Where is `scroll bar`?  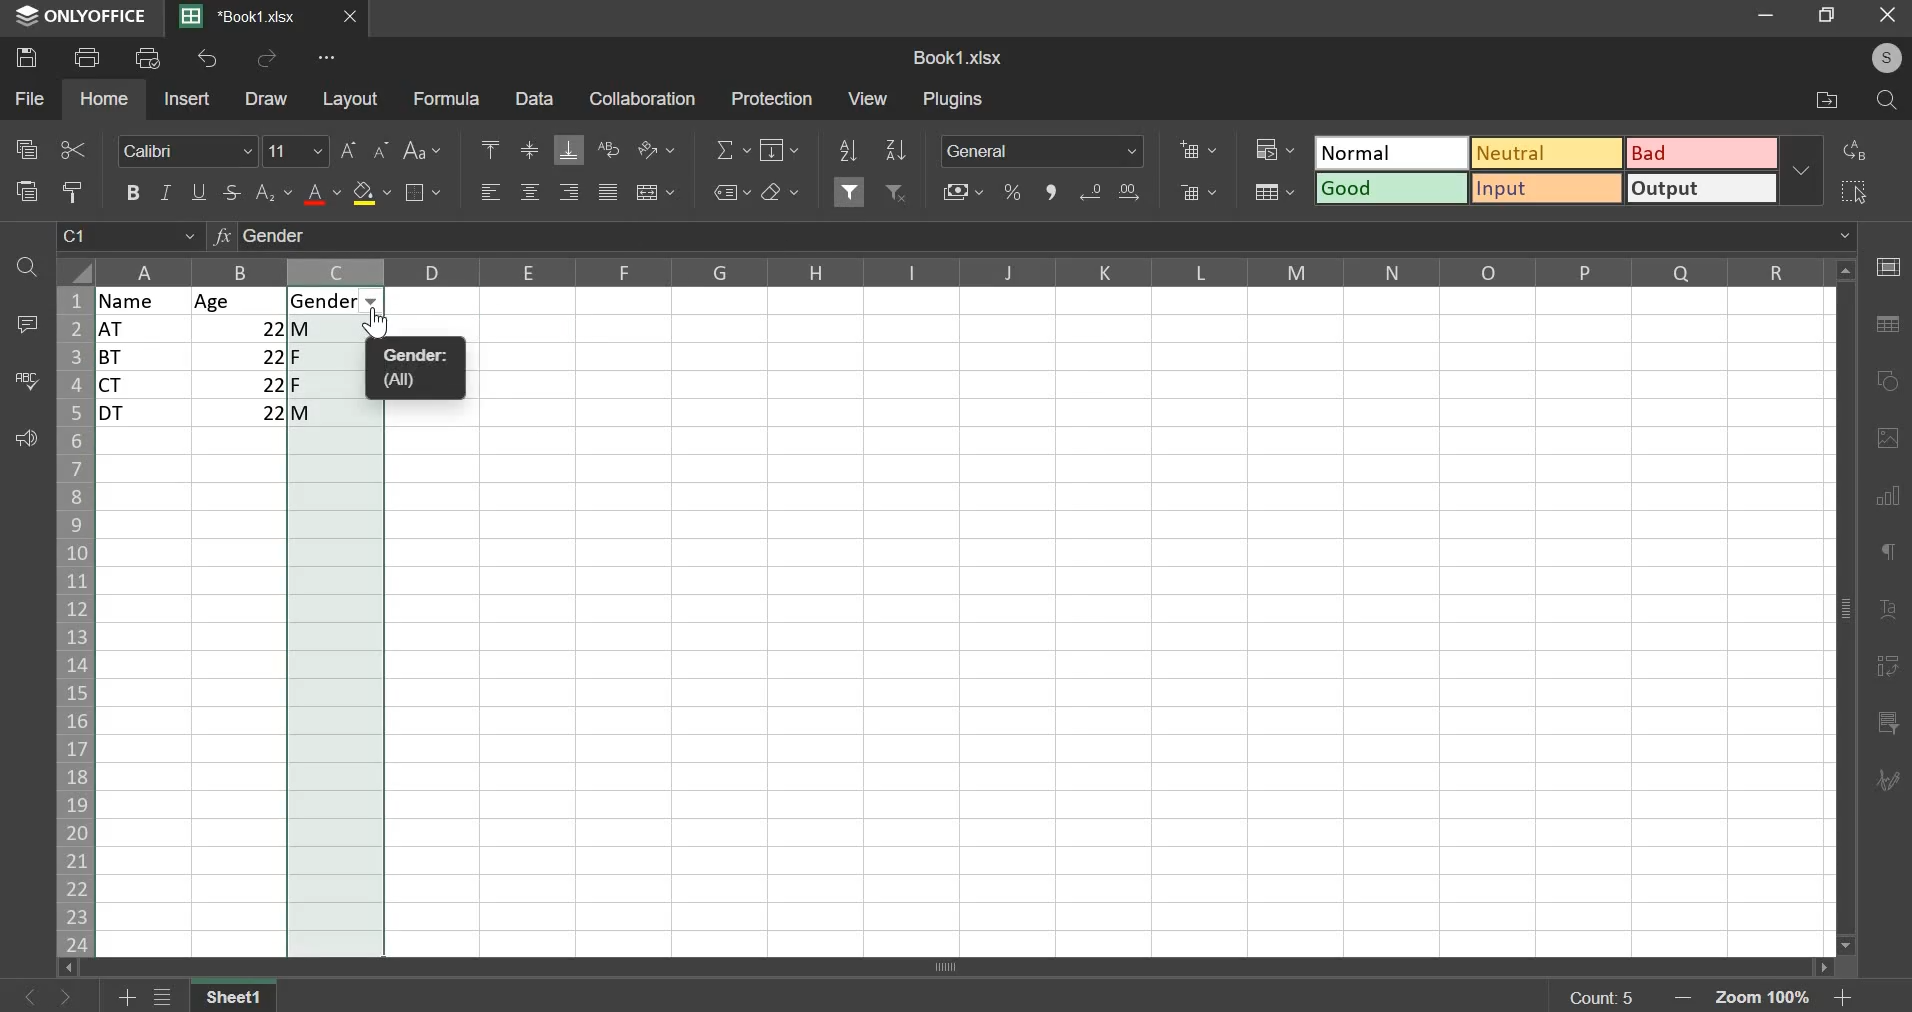 scroll bar is located at coordinates (966, 967).